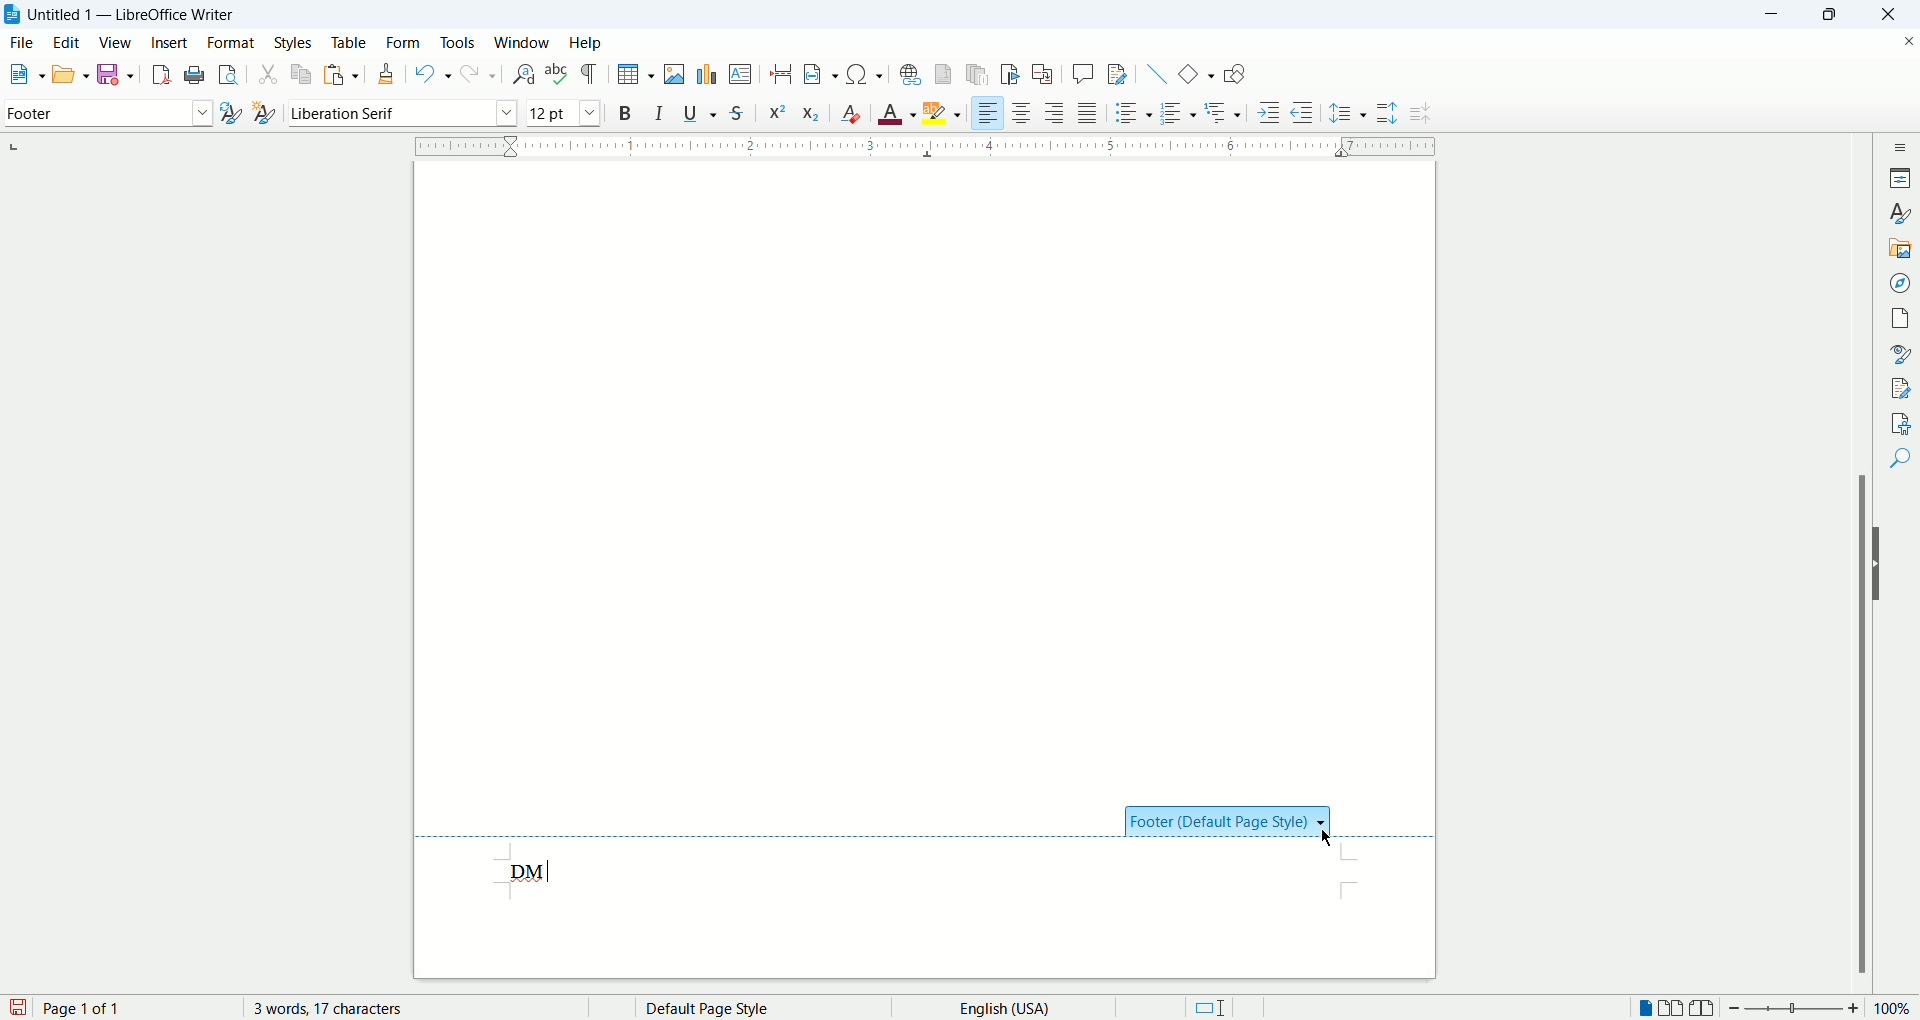 This screenshot has width=1920, height=1020. I want to click on styles, so click(1902, 213).